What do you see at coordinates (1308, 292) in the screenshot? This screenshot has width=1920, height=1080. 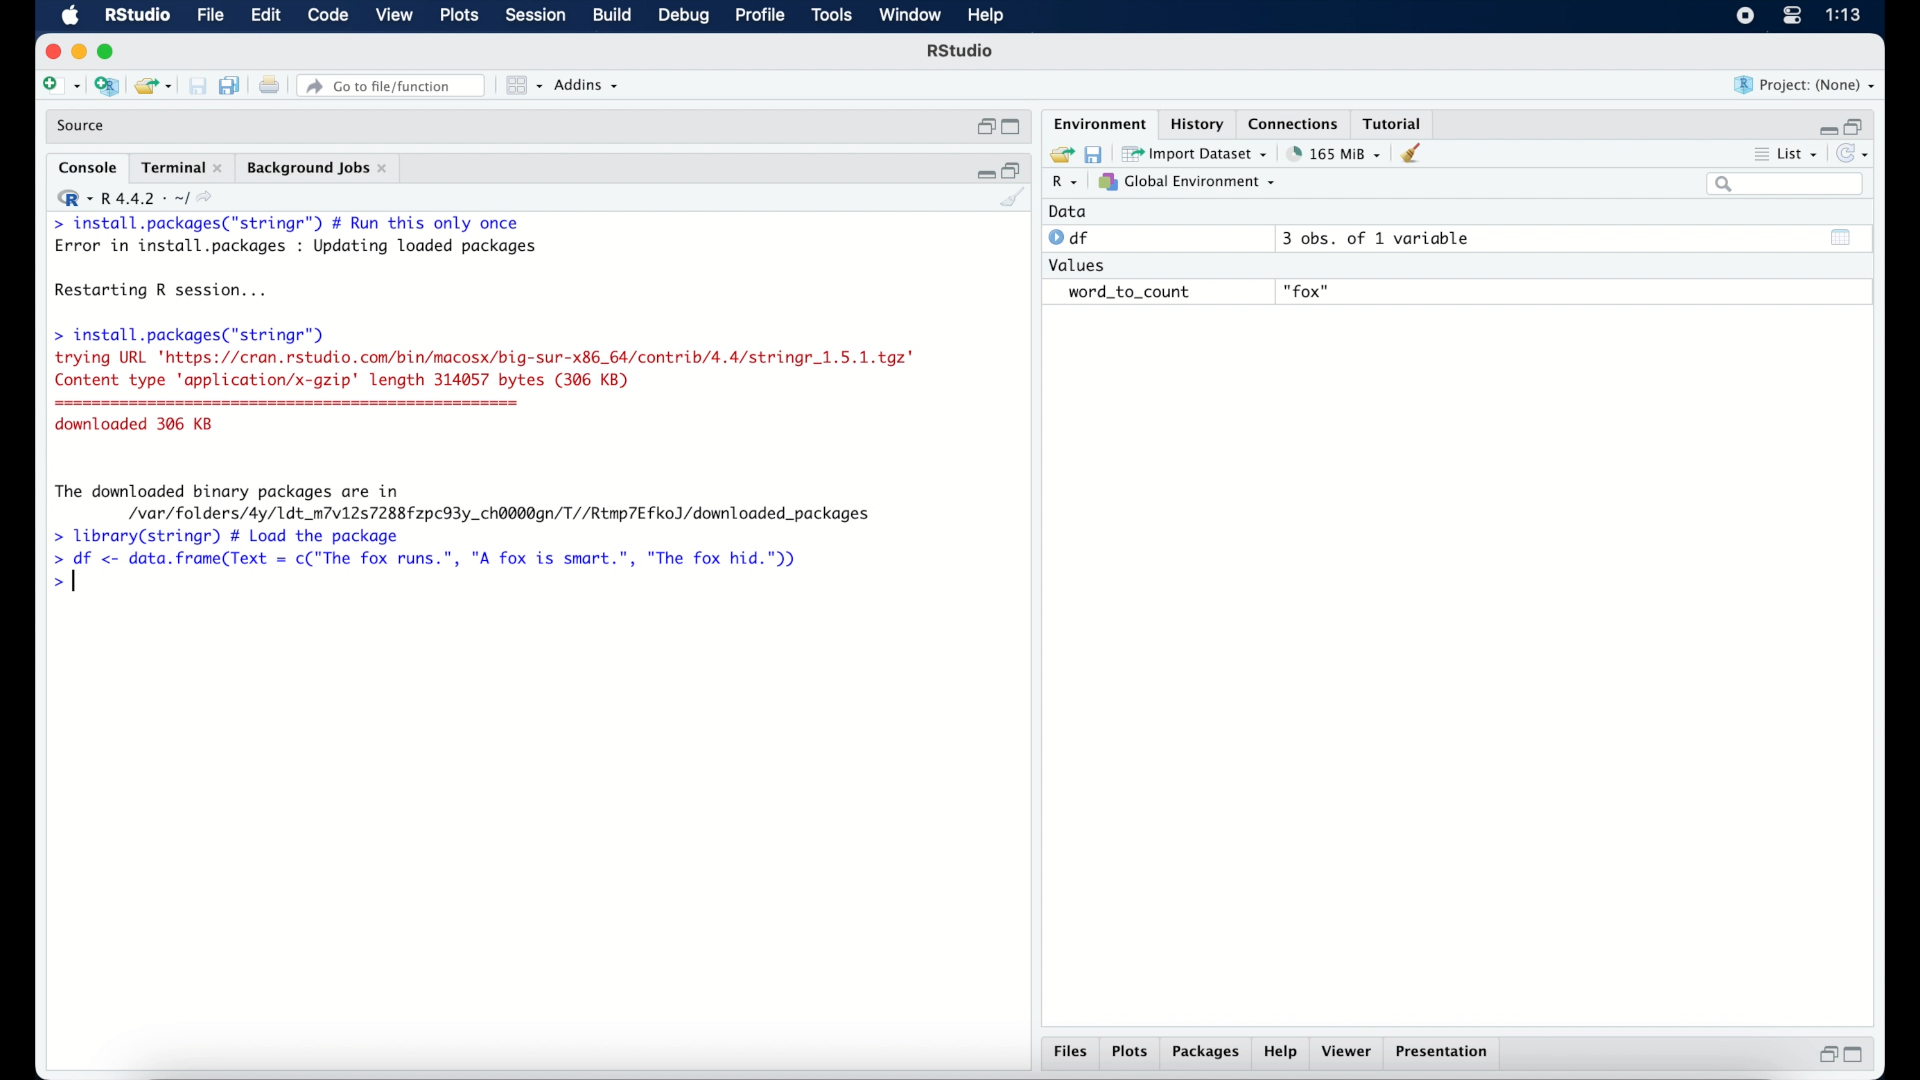 I see `fox` at bounding box center [1308, 292].